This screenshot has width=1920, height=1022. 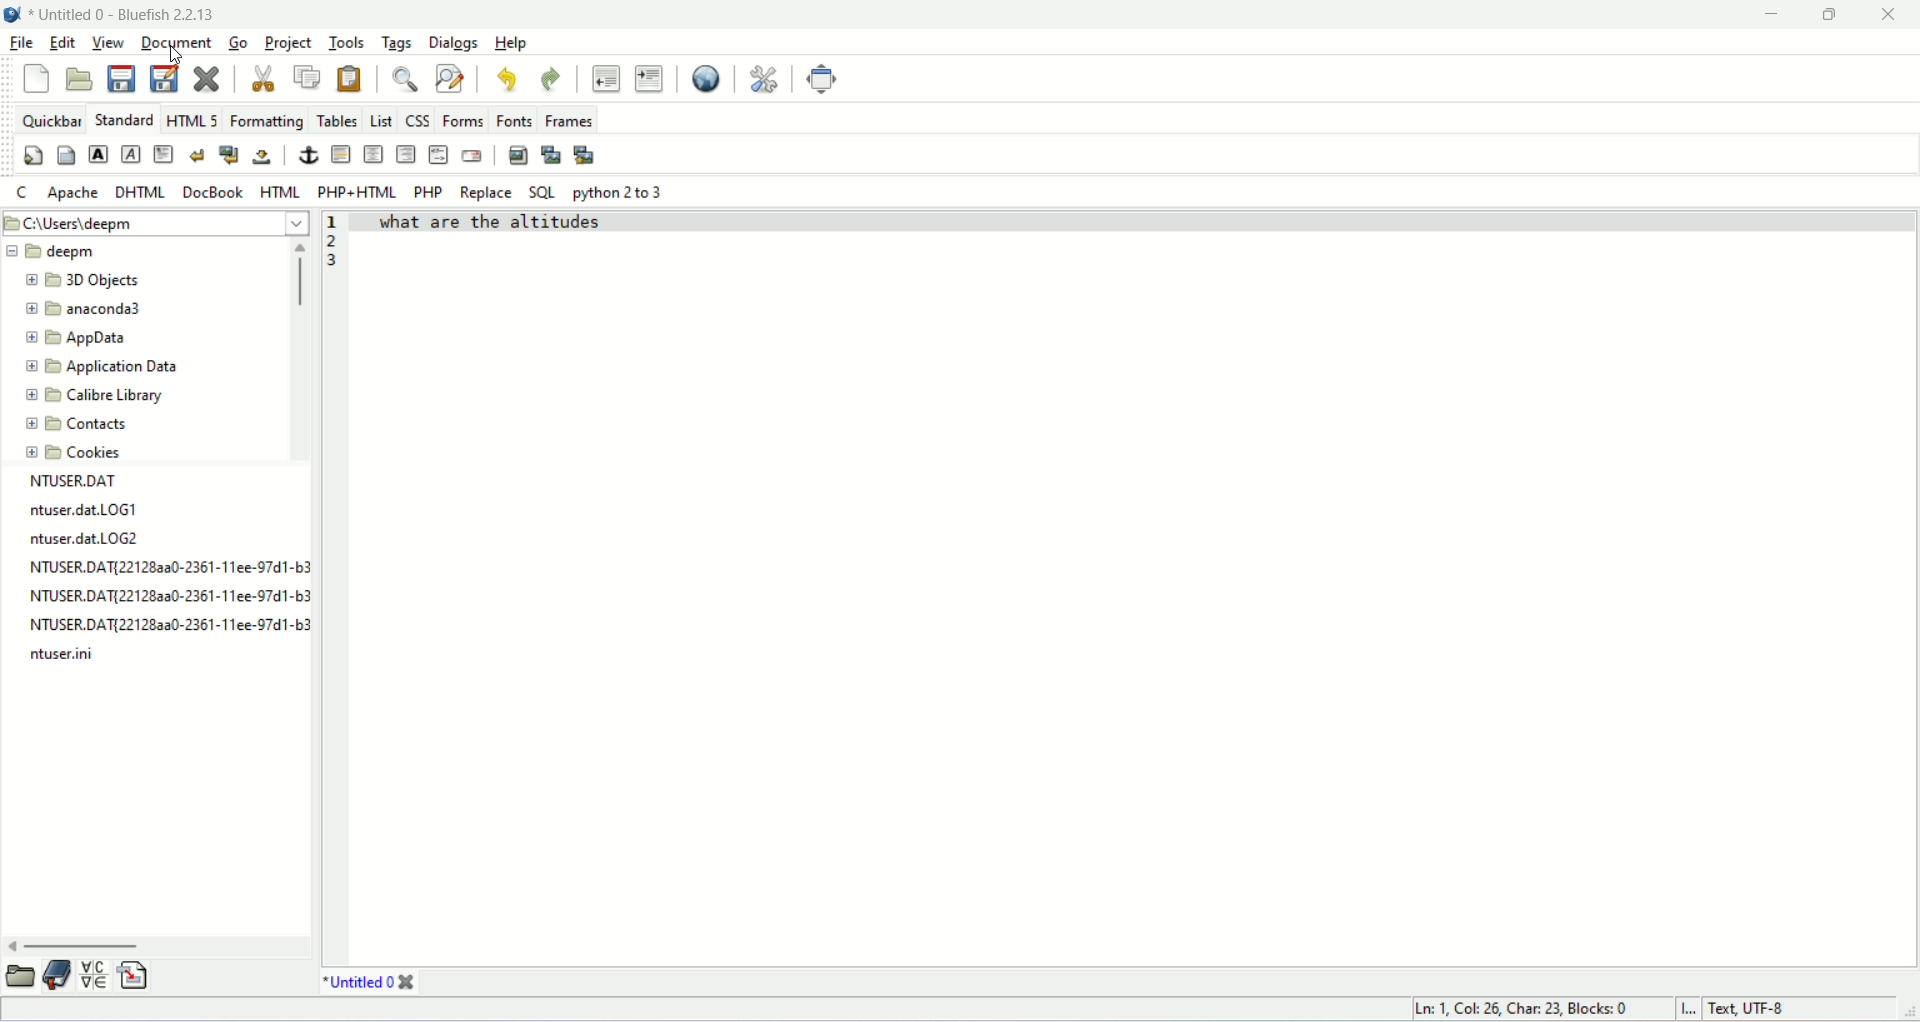 I want to click on dialogs, so click(x=457, y=44).